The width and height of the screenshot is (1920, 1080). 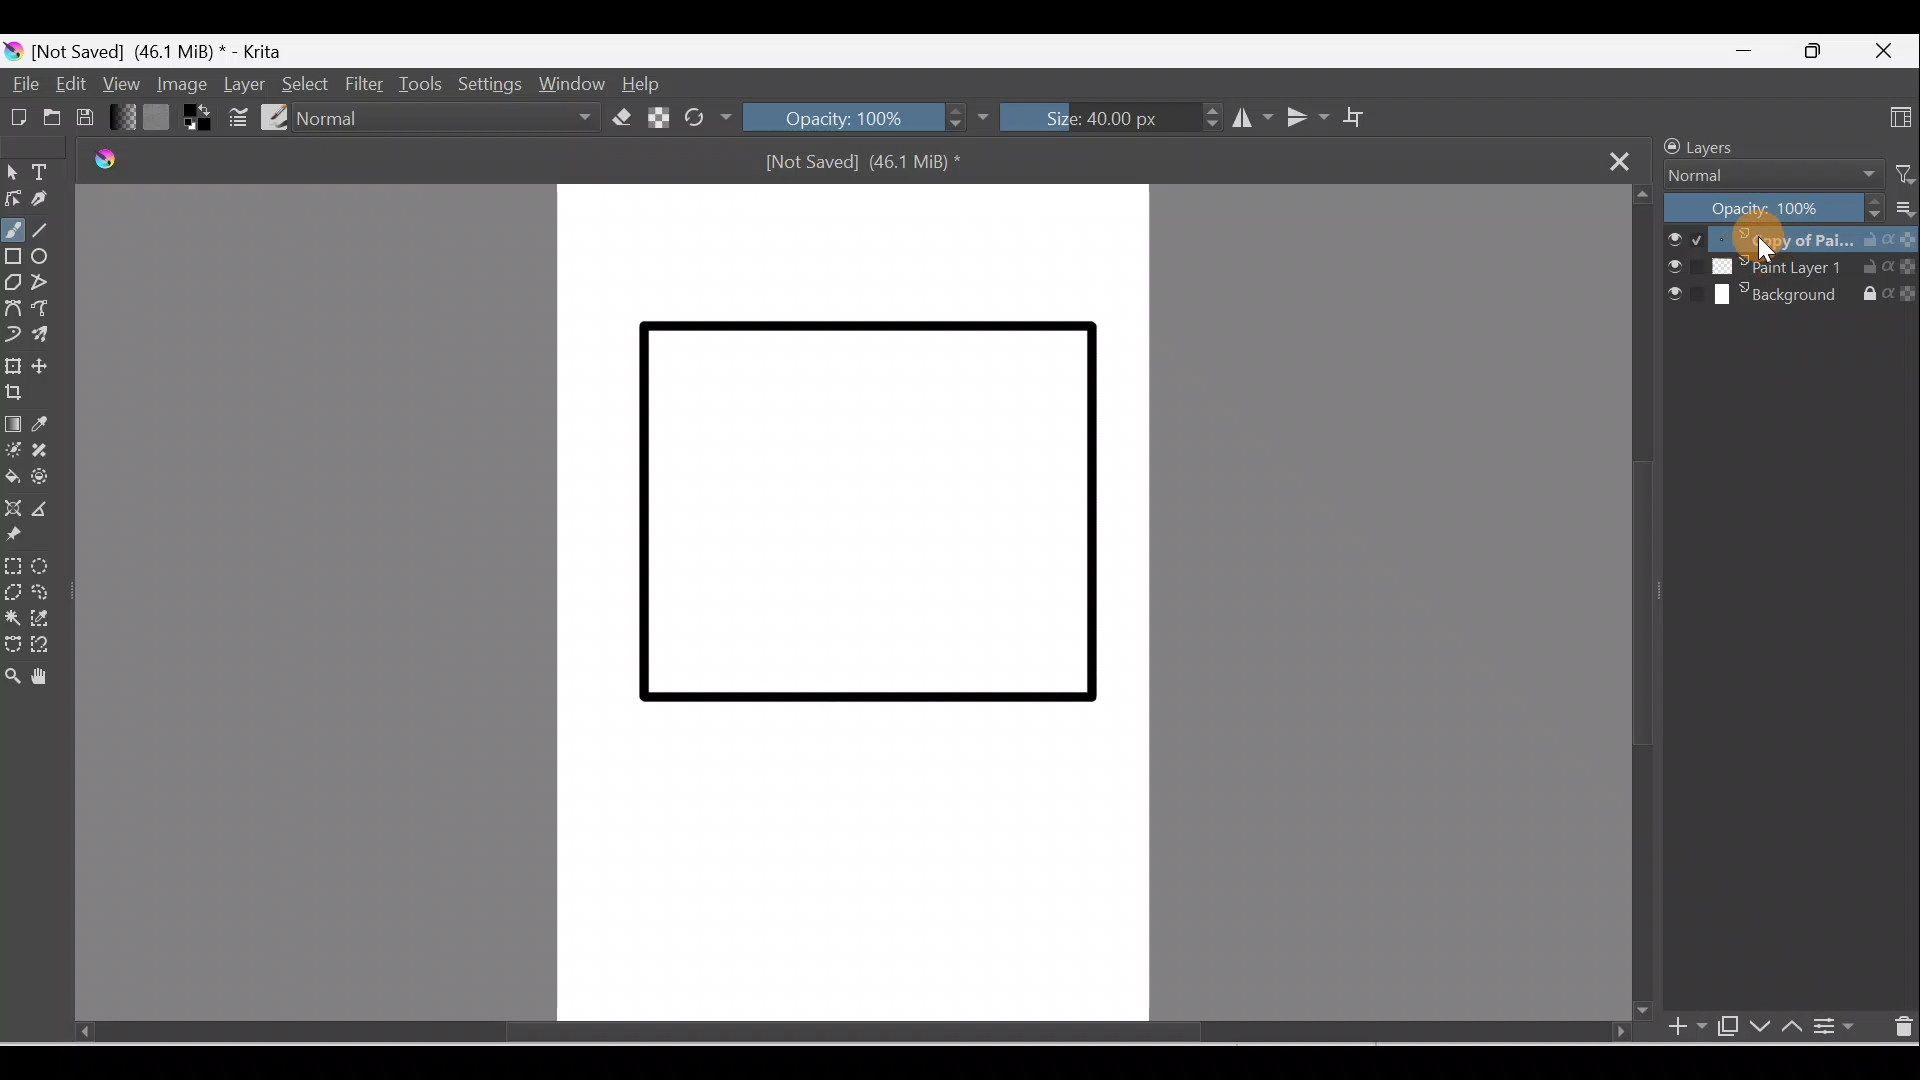 I want to click on Open existing document, so click(x=50, y=119).